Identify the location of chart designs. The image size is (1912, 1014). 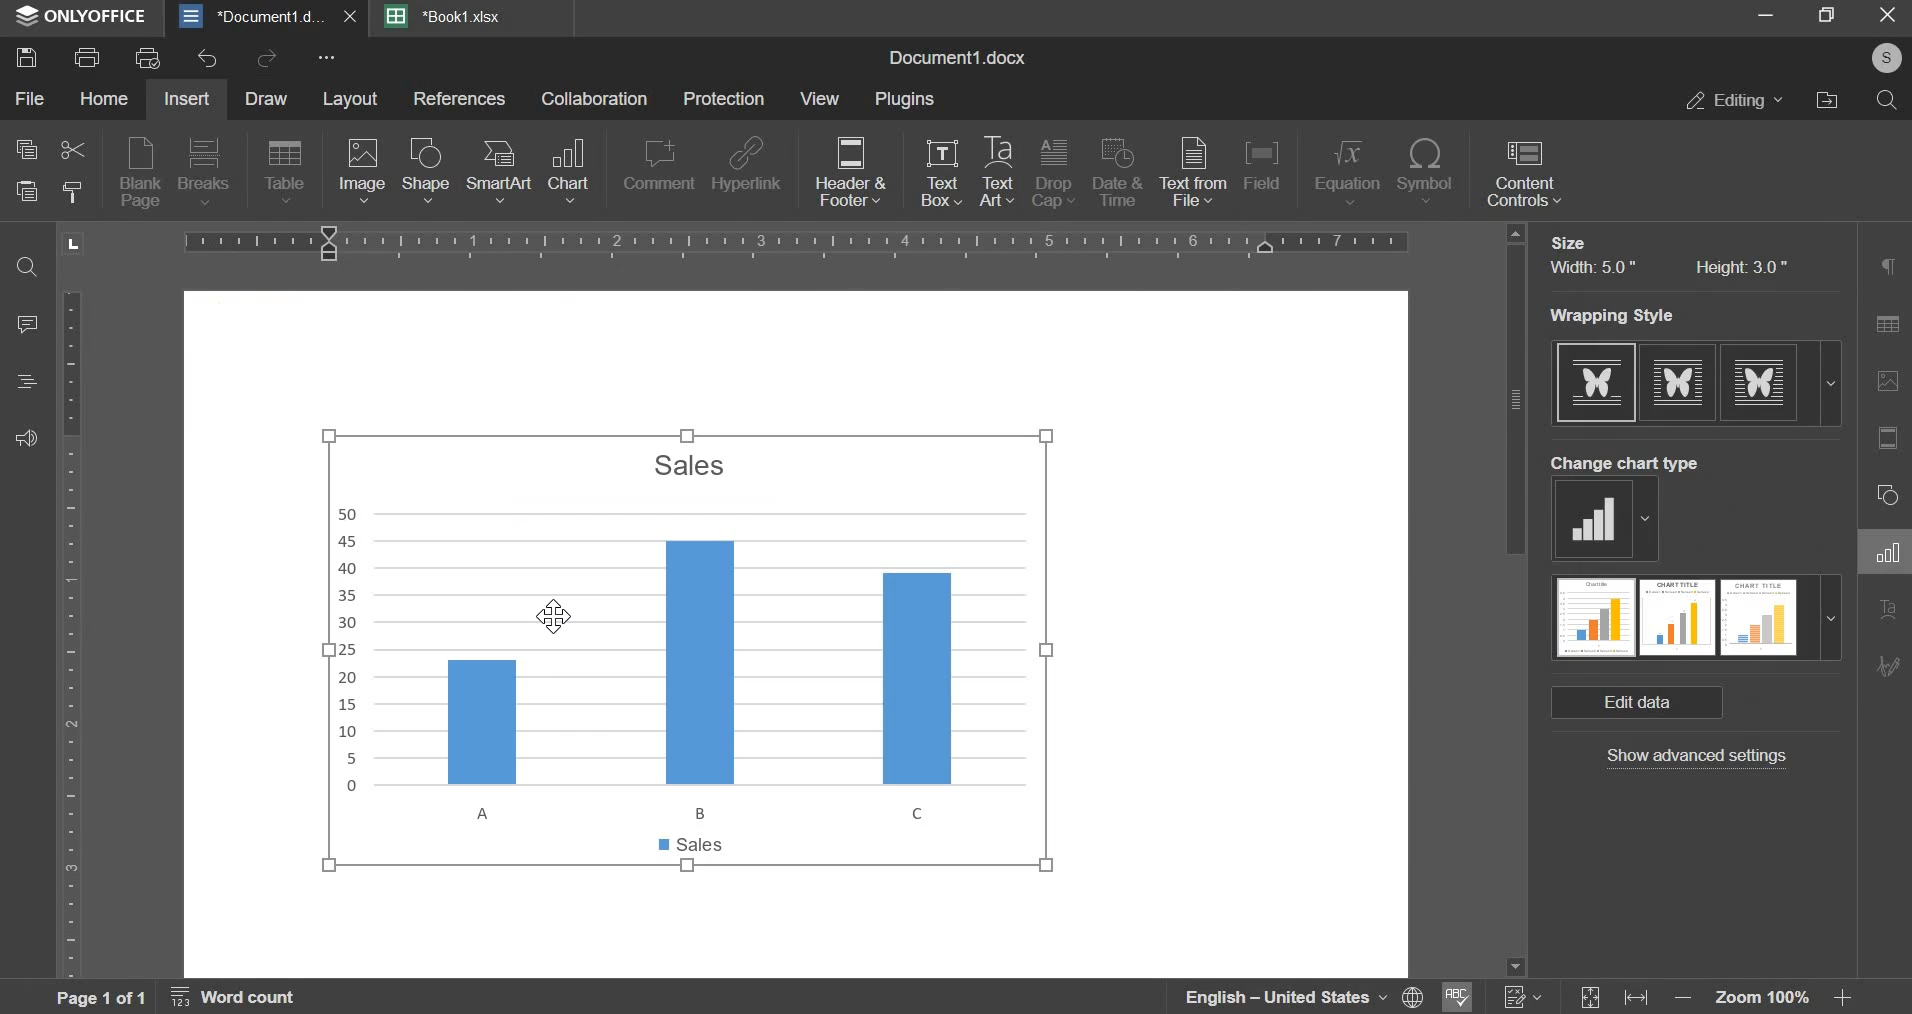
(1696, 618).